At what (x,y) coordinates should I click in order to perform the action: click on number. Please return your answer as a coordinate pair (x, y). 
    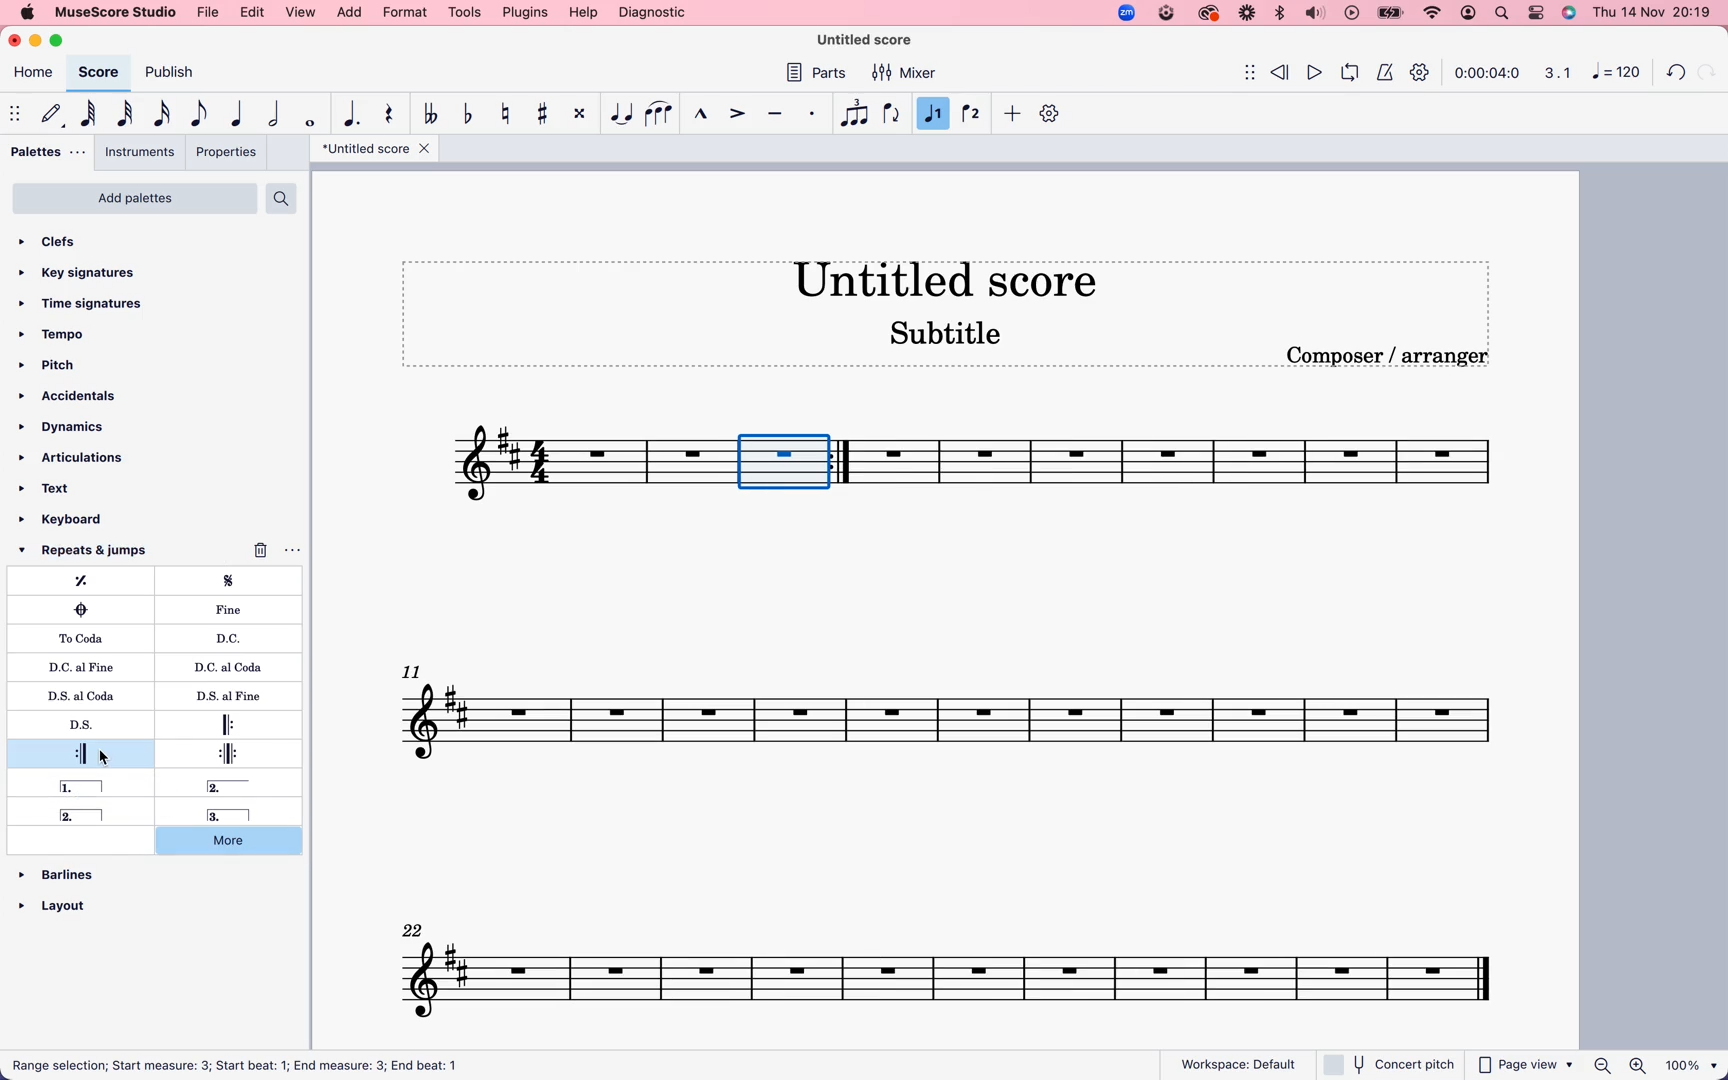
    Looking at the image, I should click on (1614, 74).